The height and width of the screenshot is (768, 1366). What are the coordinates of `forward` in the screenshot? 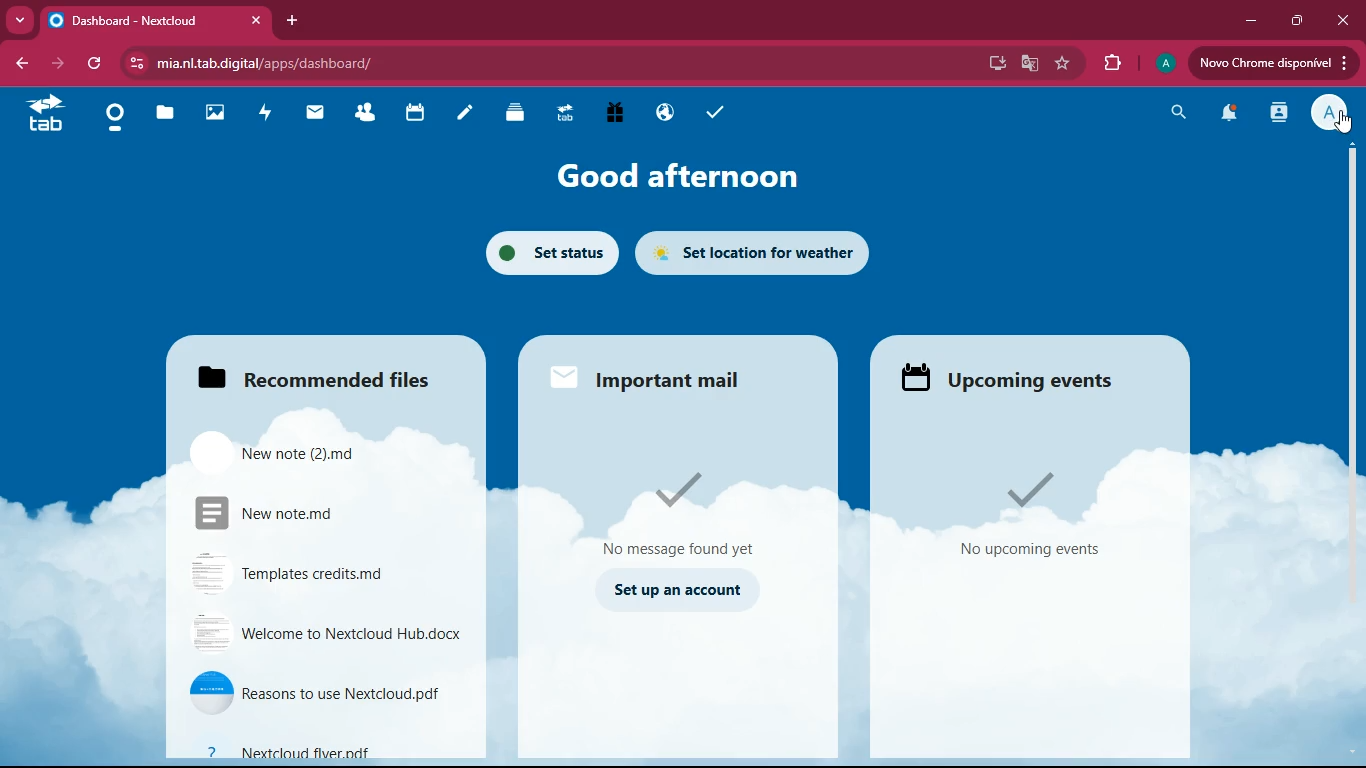 It's located at (55, 65).